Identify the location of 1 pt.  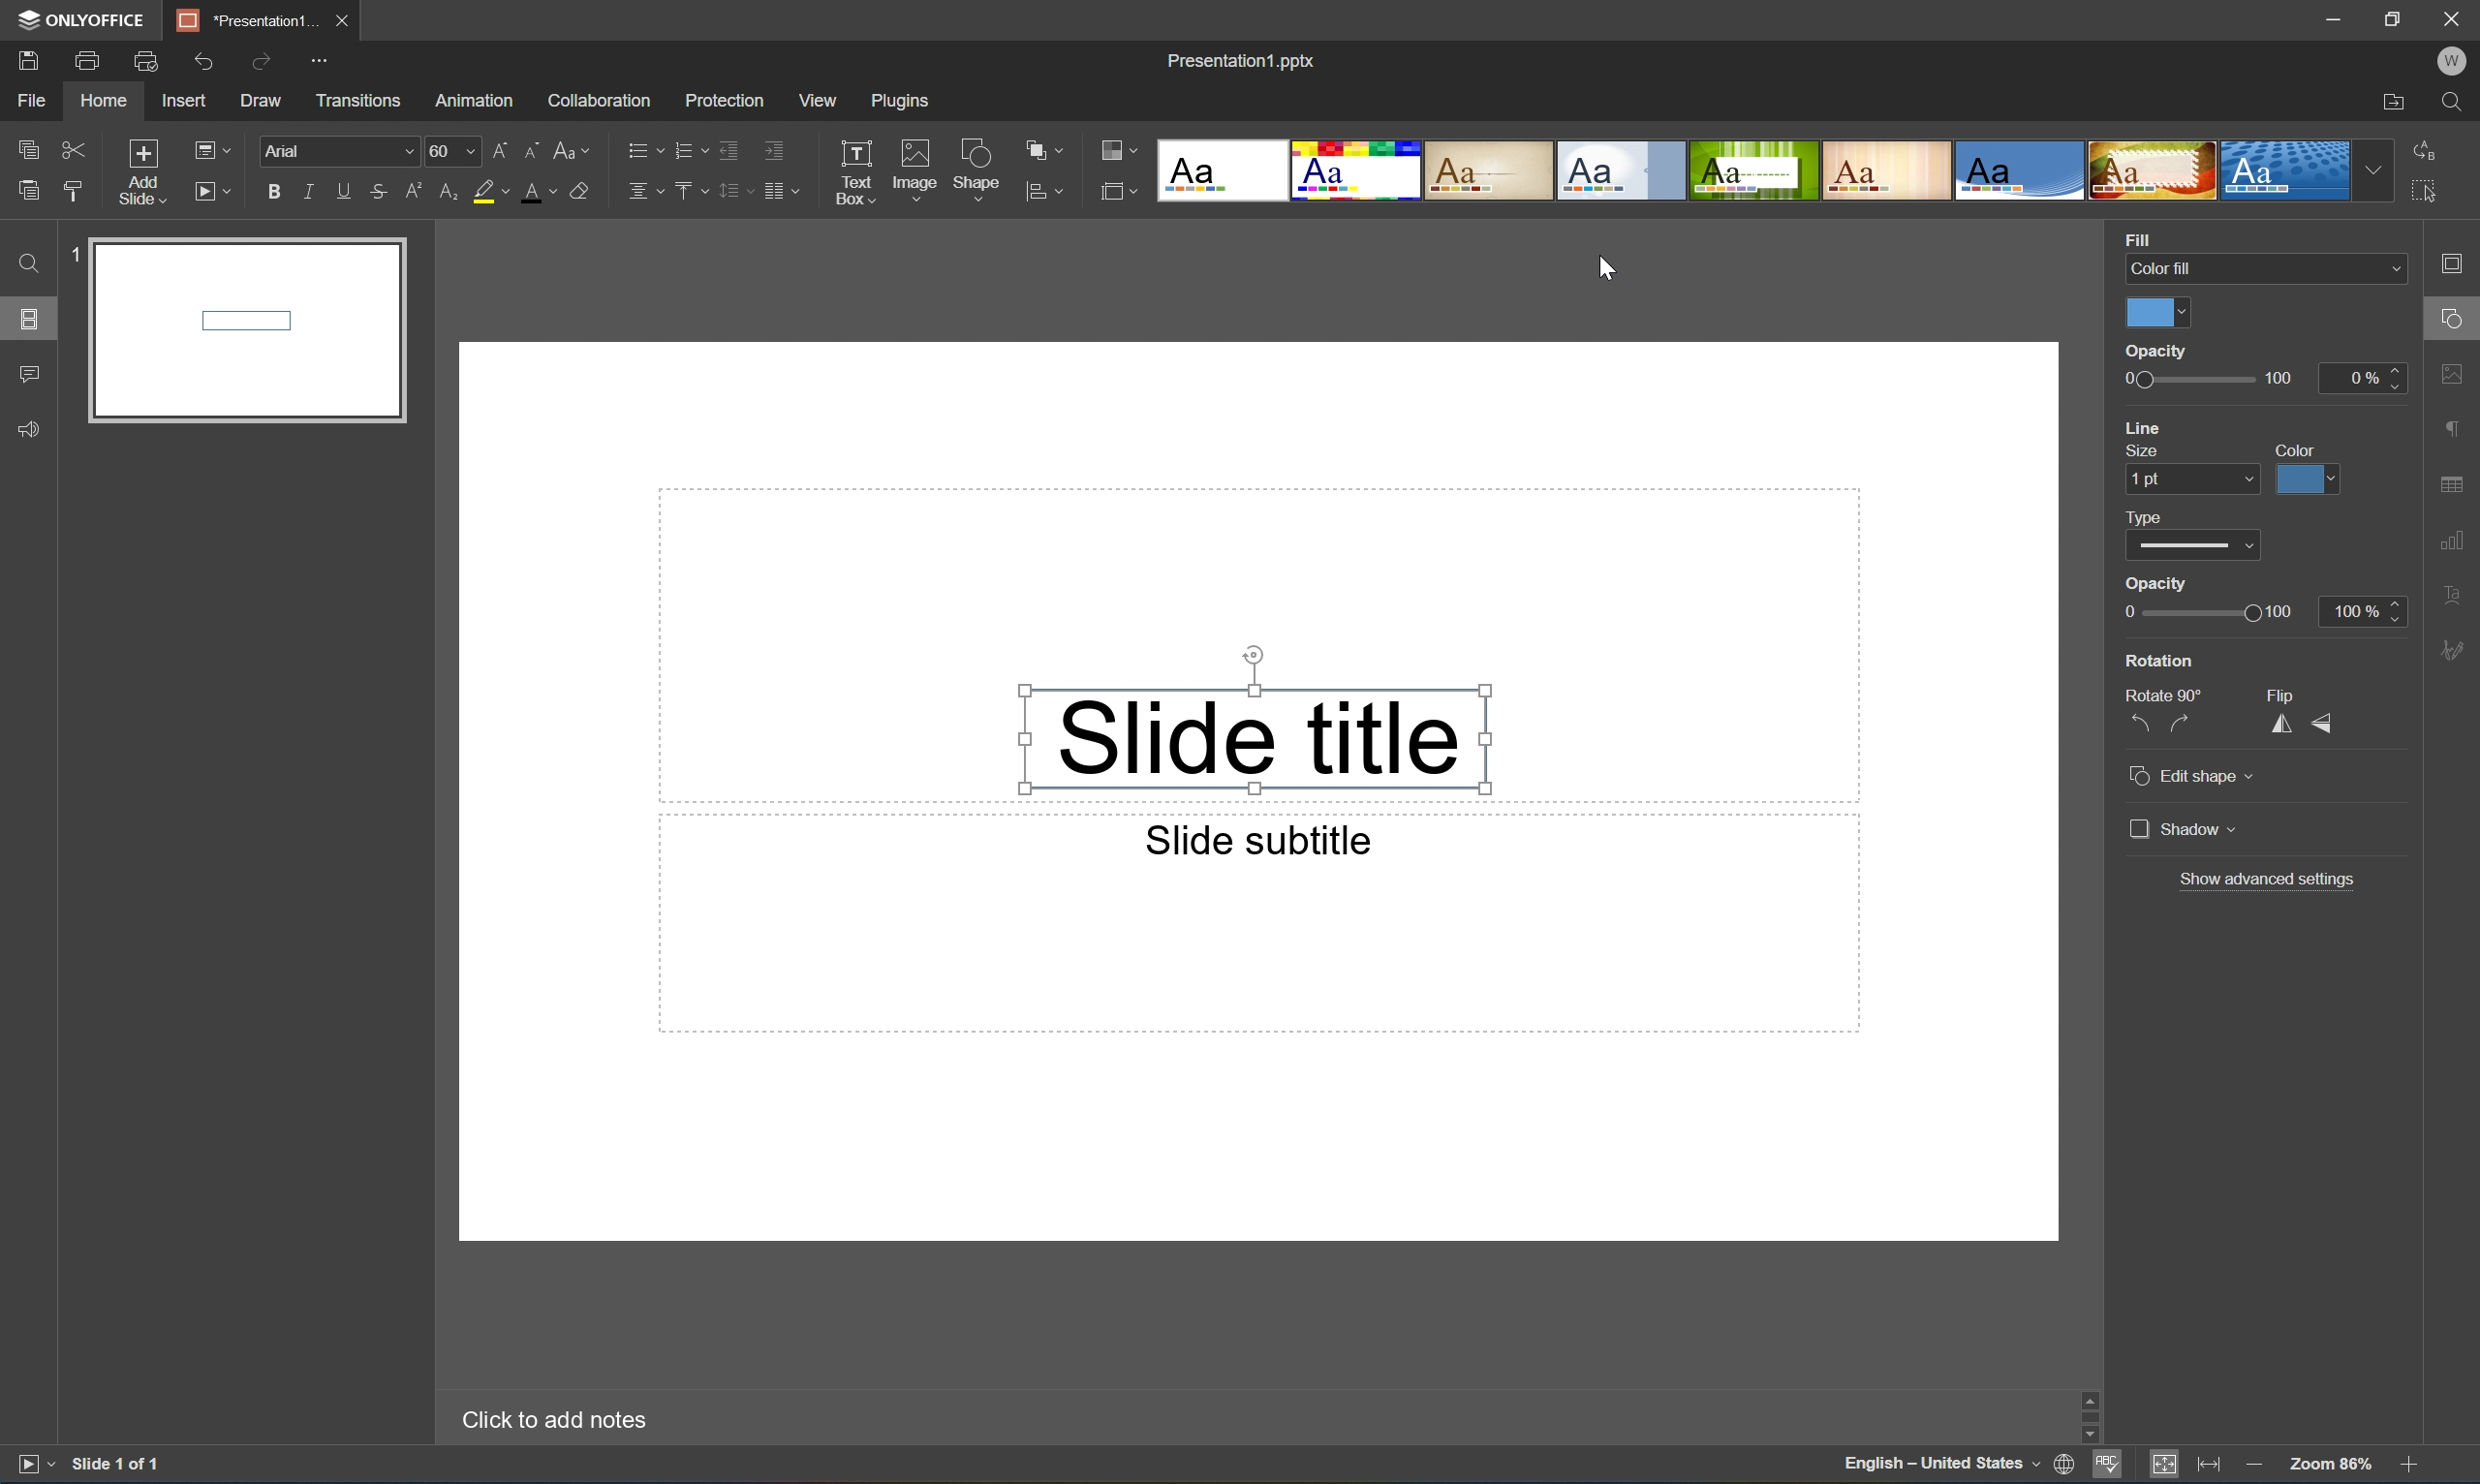
(2184, 479).